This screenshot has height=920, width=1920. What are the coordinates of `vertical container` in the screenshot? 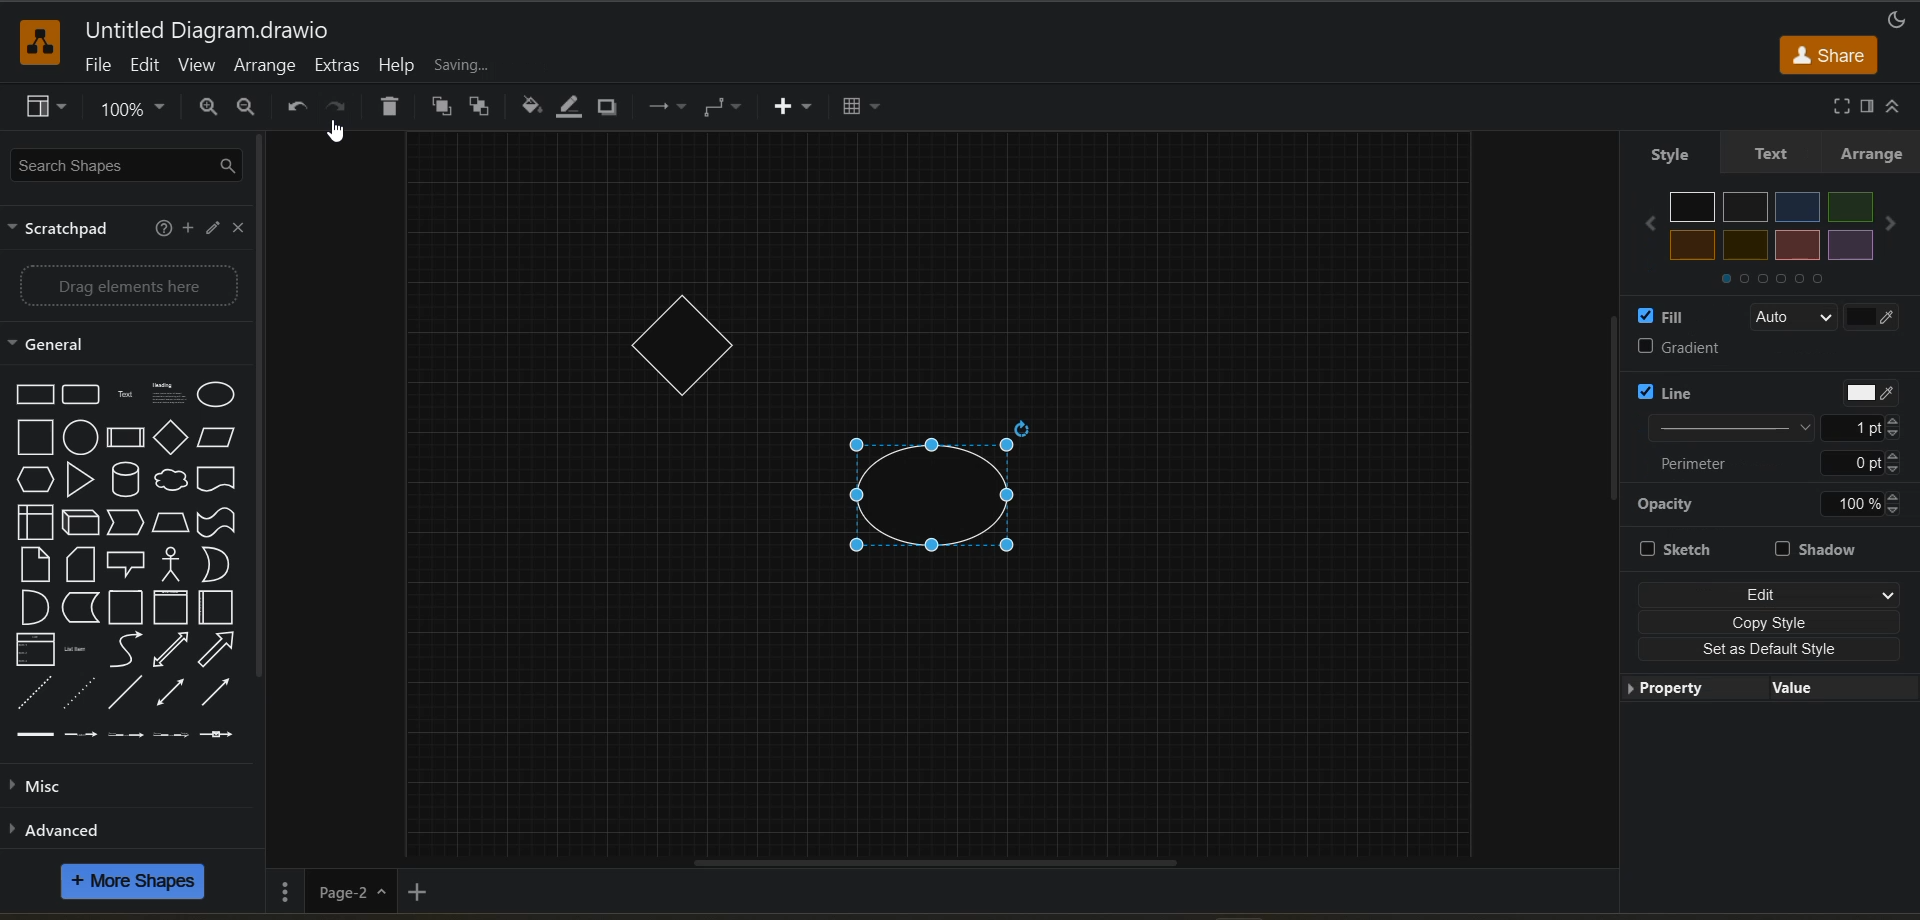 It's located at (167, 609).